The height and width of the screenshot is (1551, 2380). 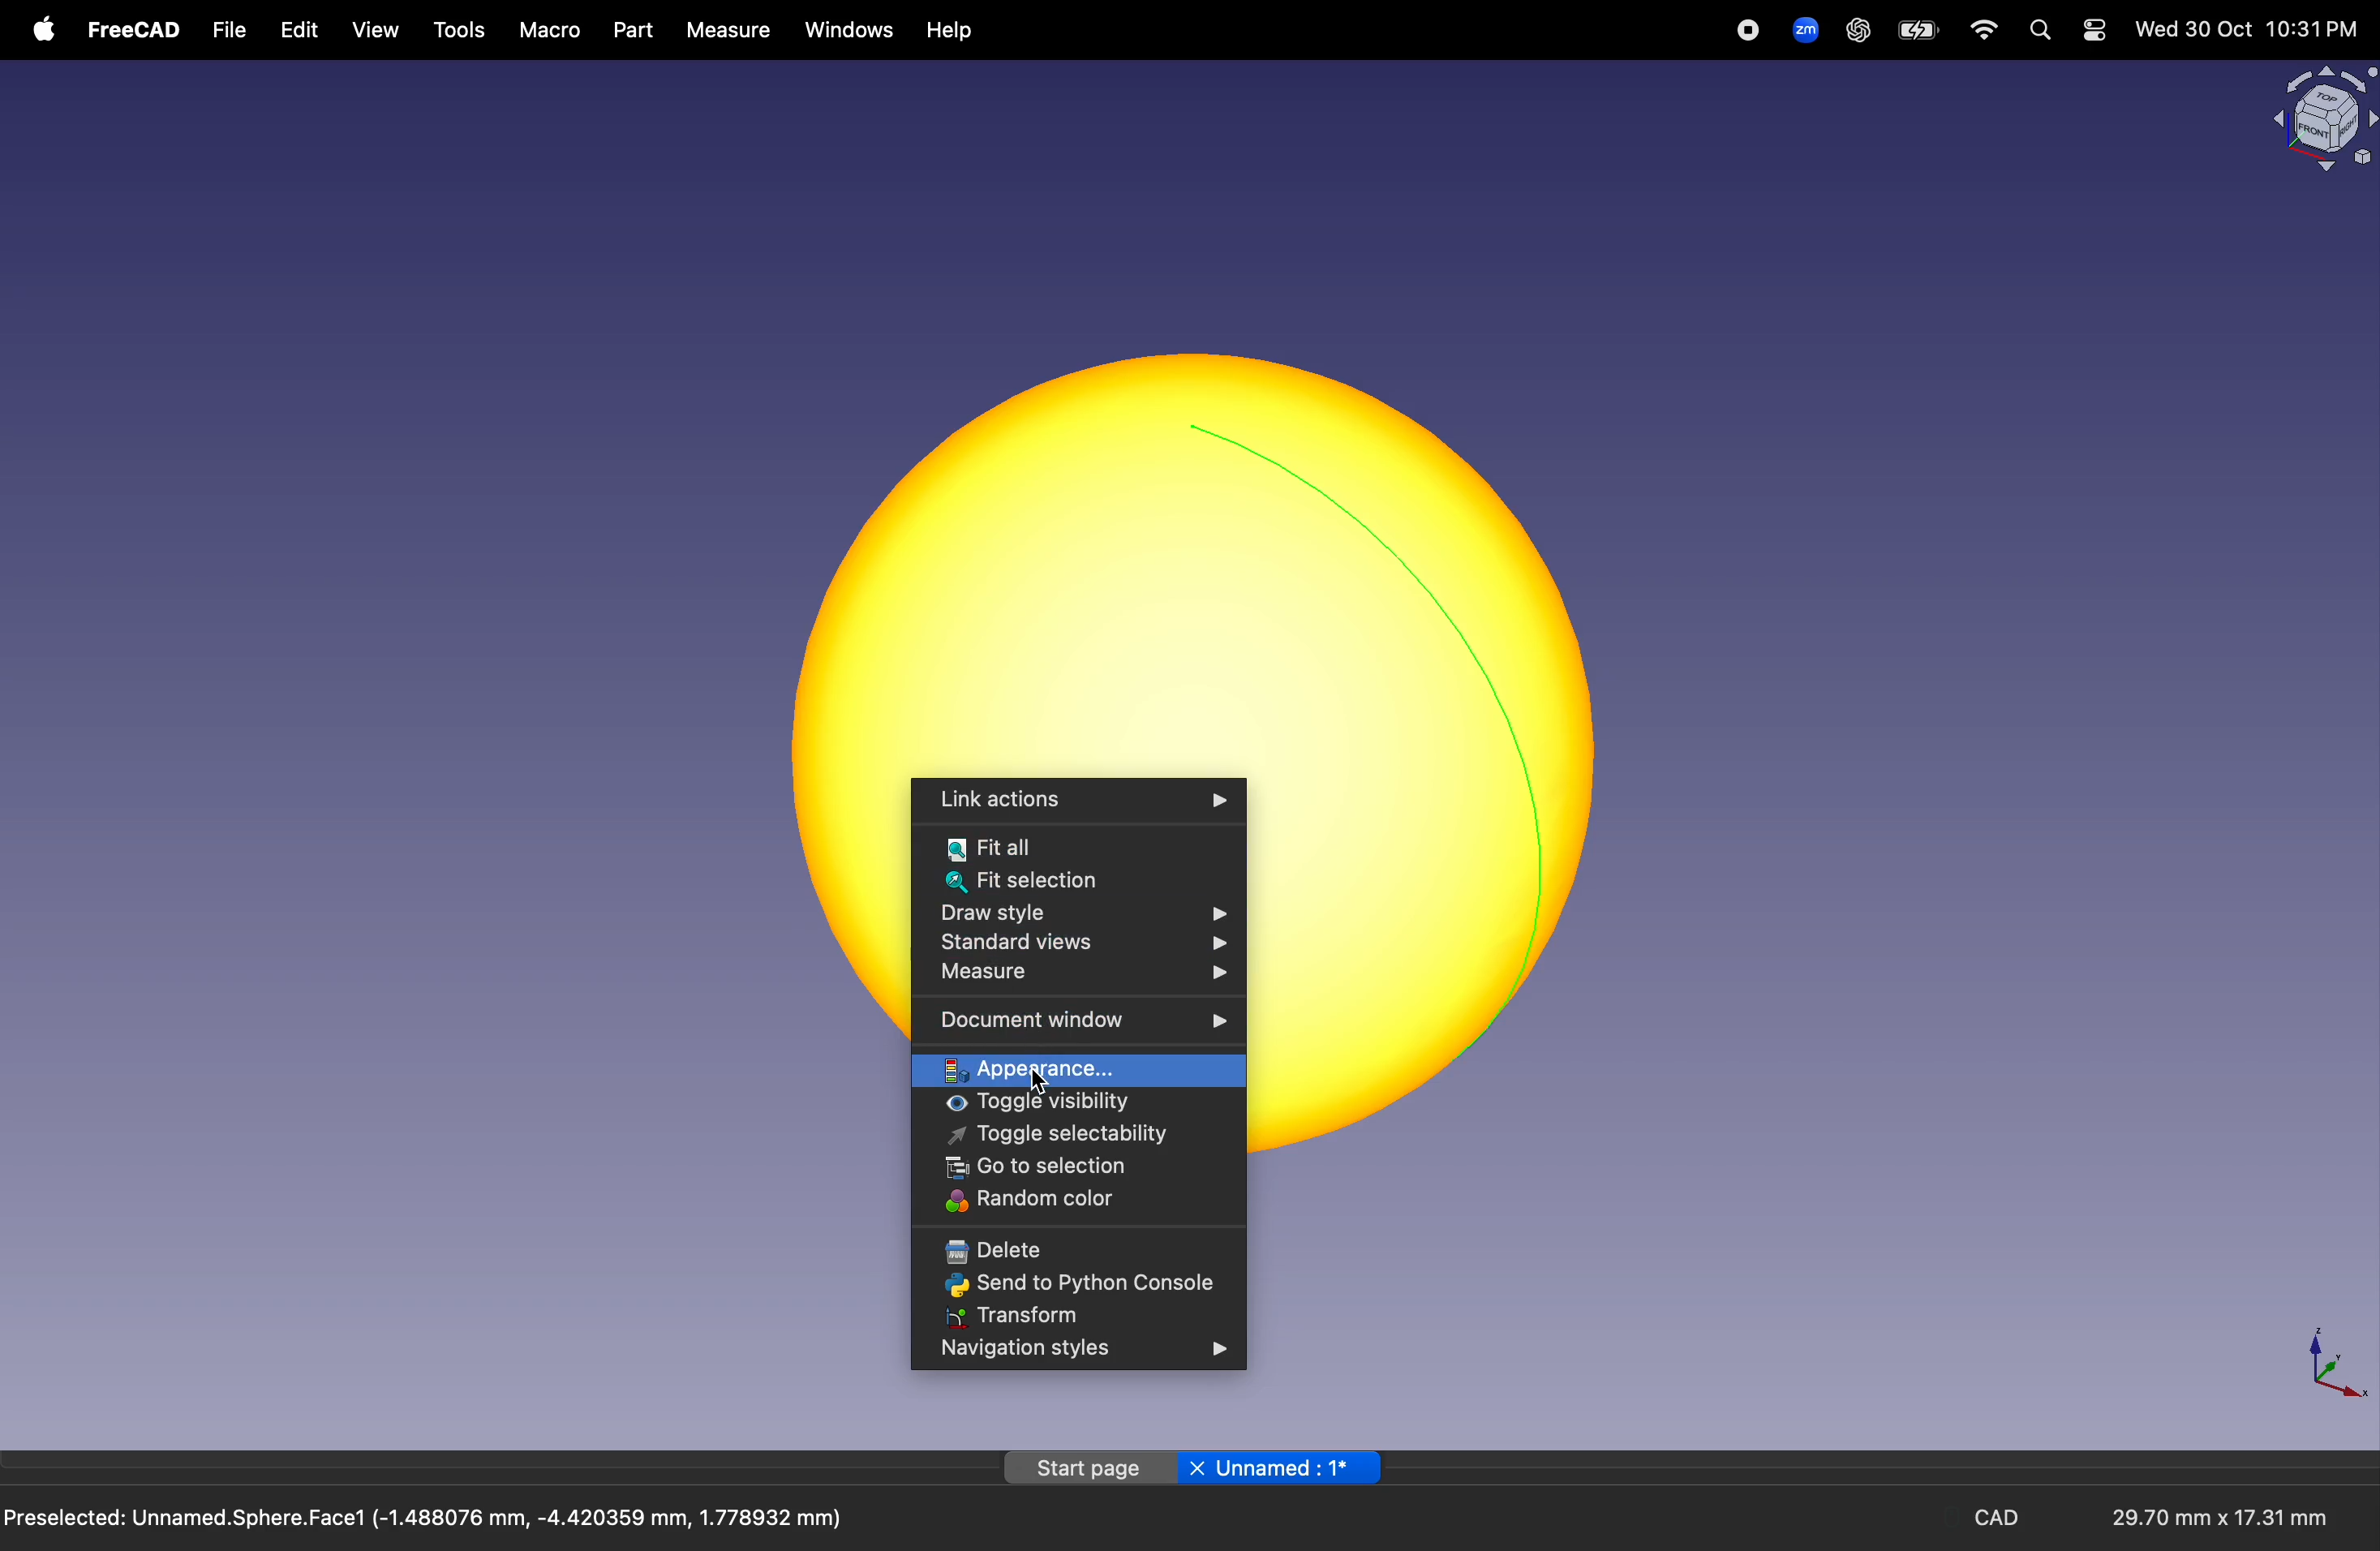 I want to click on measure, so click(x=1077, y=975).